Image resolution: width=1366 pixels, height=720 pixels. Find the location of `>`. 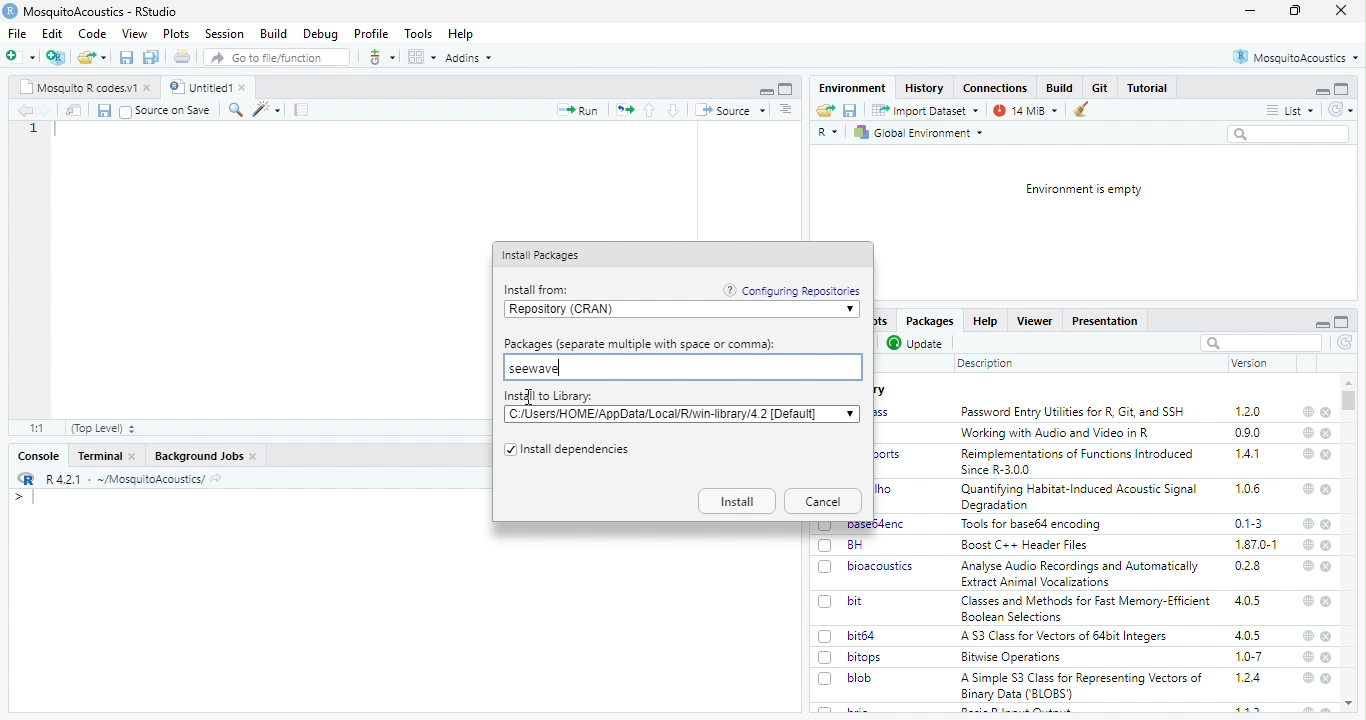

> is located at coordinates (18, 497).